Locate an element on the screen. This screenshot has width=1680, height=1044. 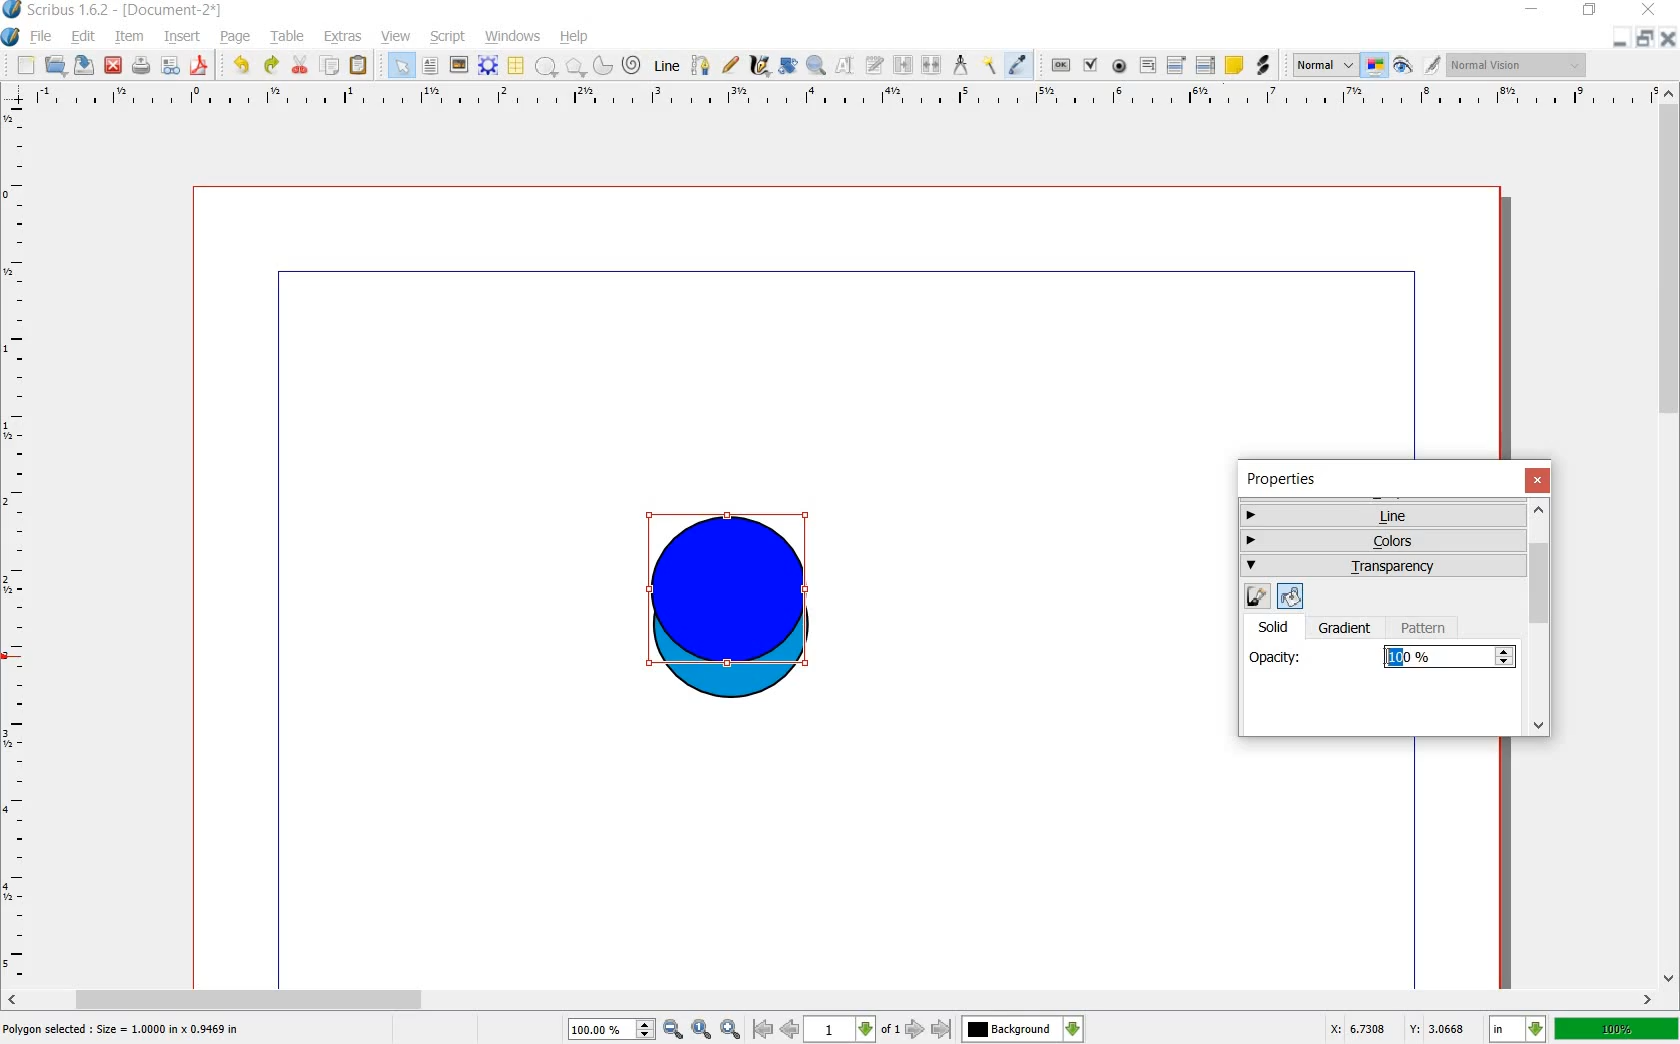
print is located at coordinates (142, 66).